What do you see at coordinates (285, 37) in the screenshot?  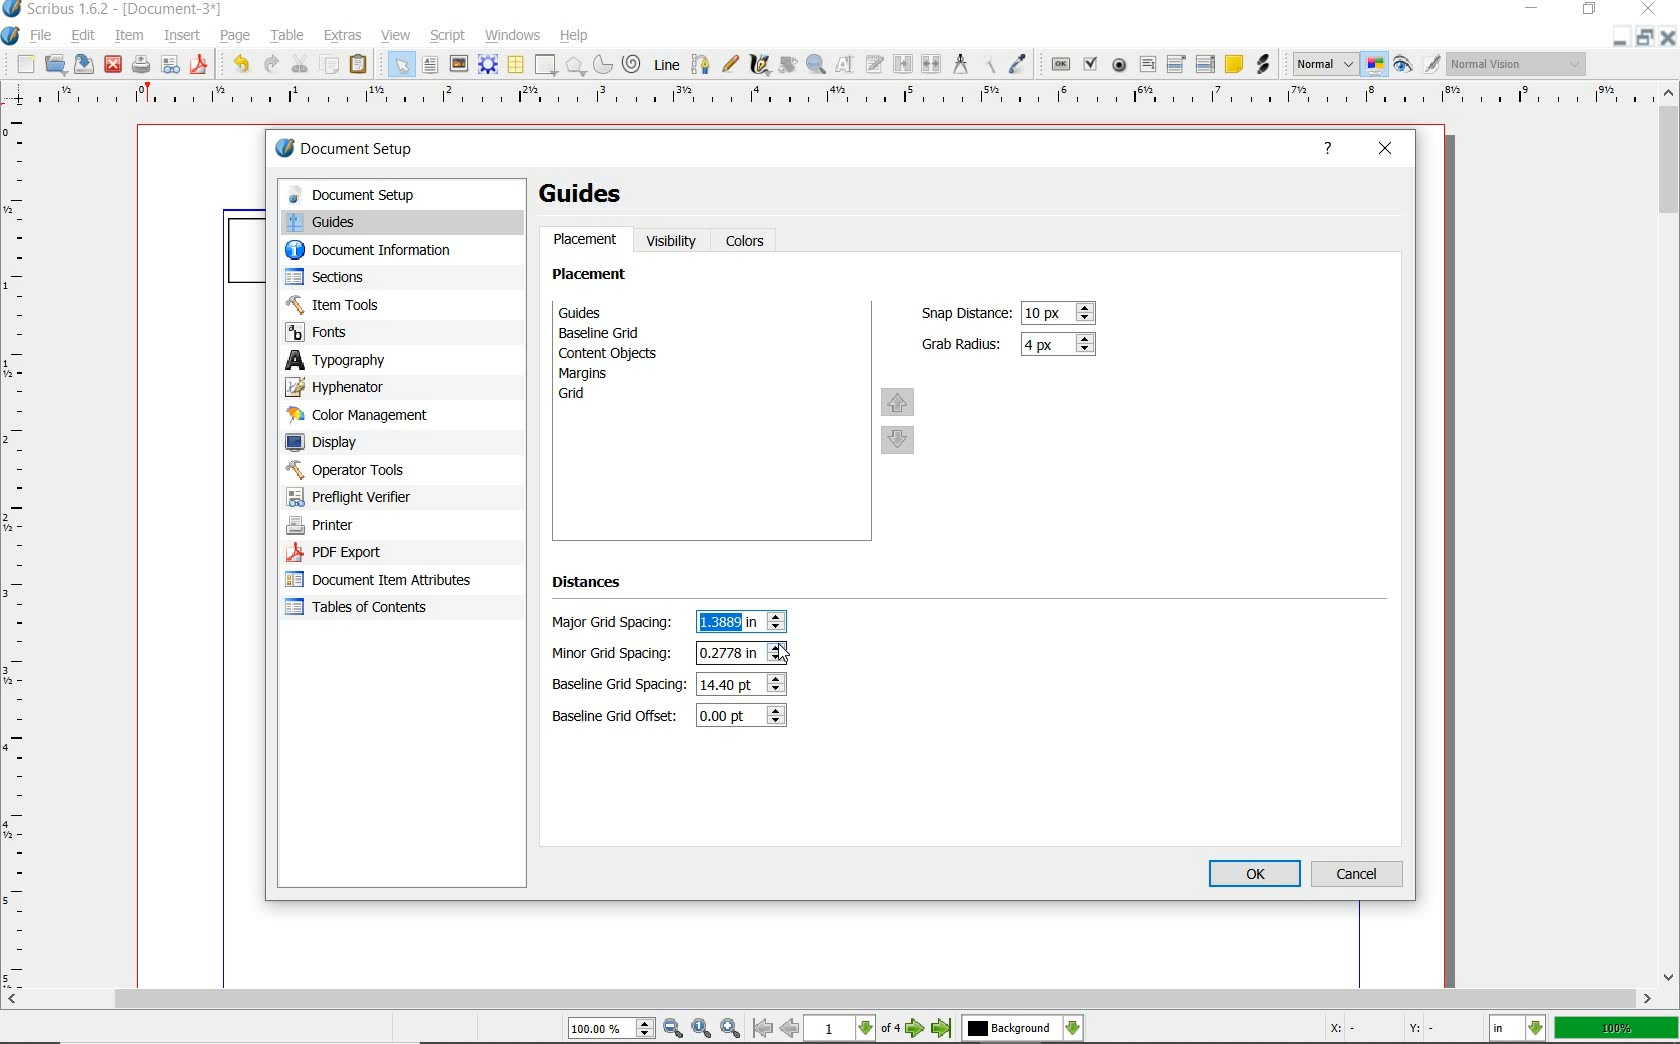 I see `table` at bounding box center [285, 37].